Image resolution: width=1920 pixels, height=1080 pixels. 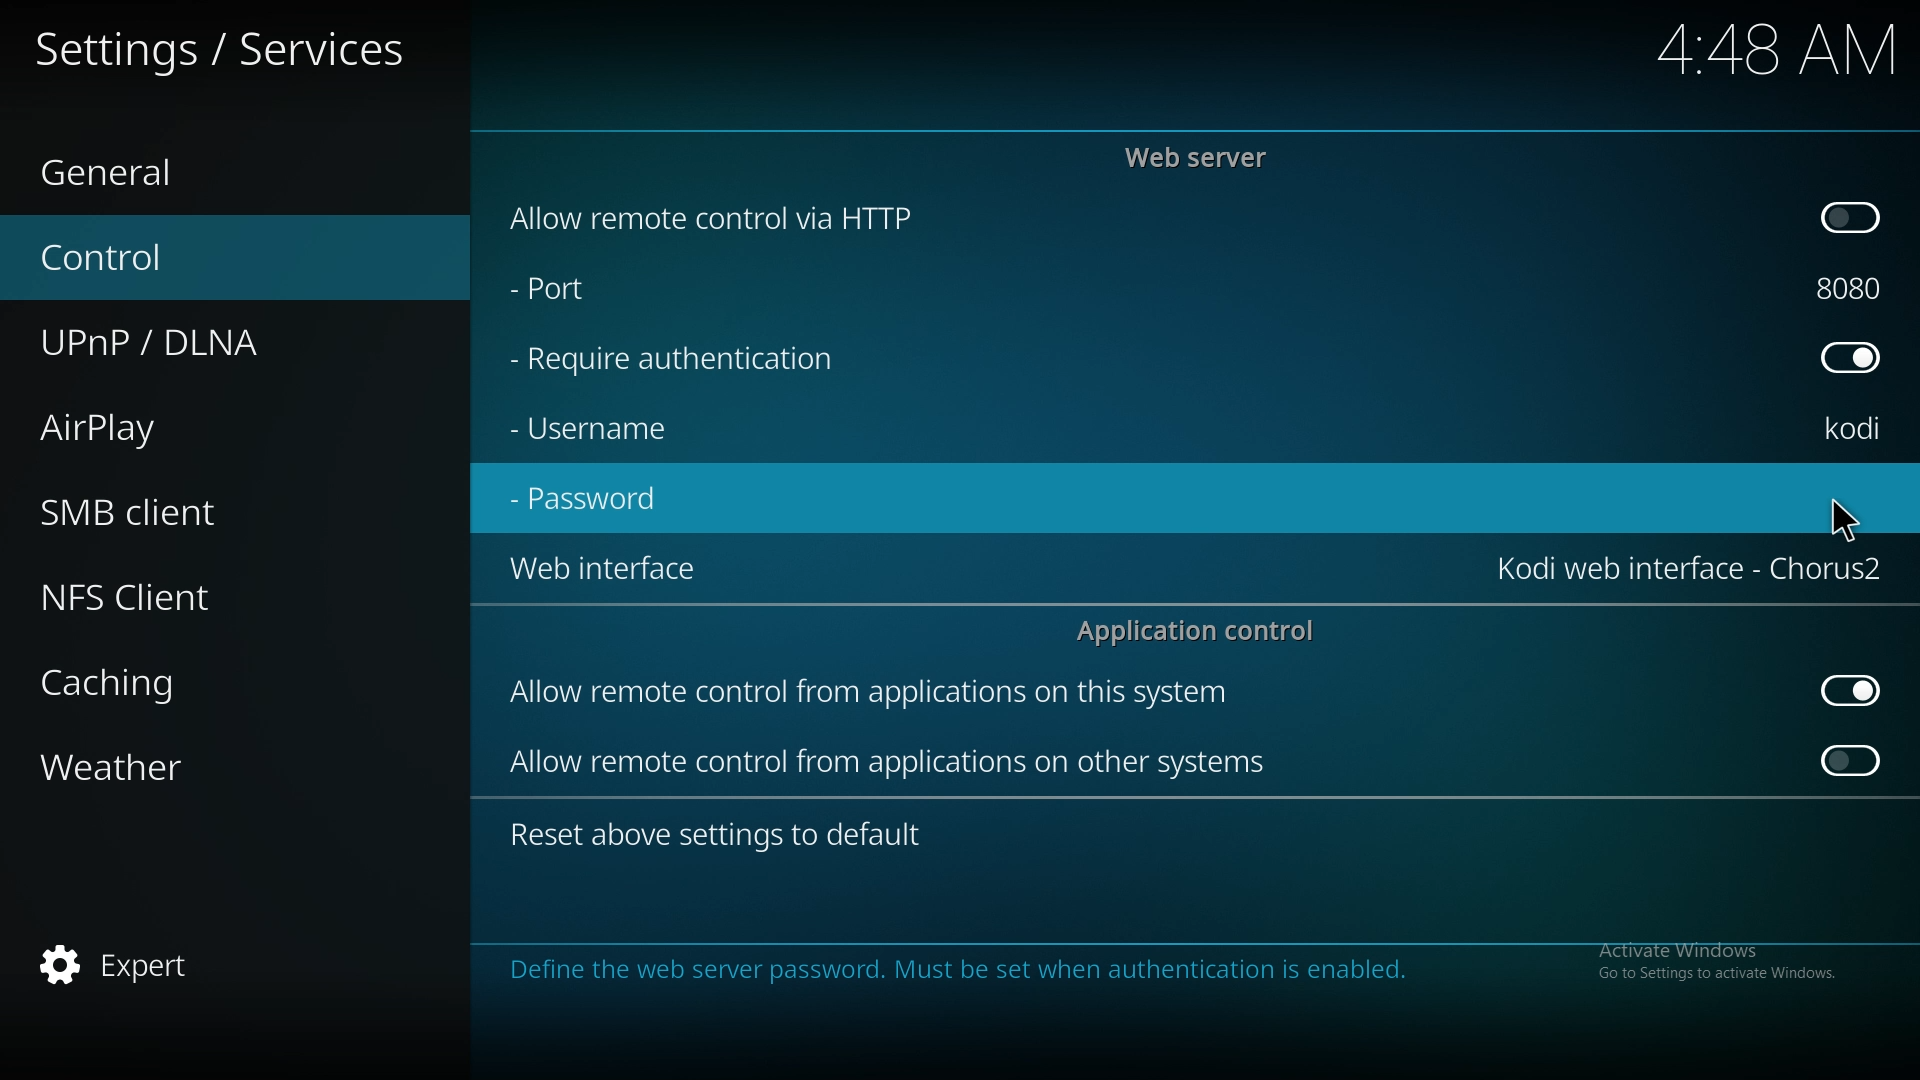 I want to click on reset settings, so click(x=722, y=833).